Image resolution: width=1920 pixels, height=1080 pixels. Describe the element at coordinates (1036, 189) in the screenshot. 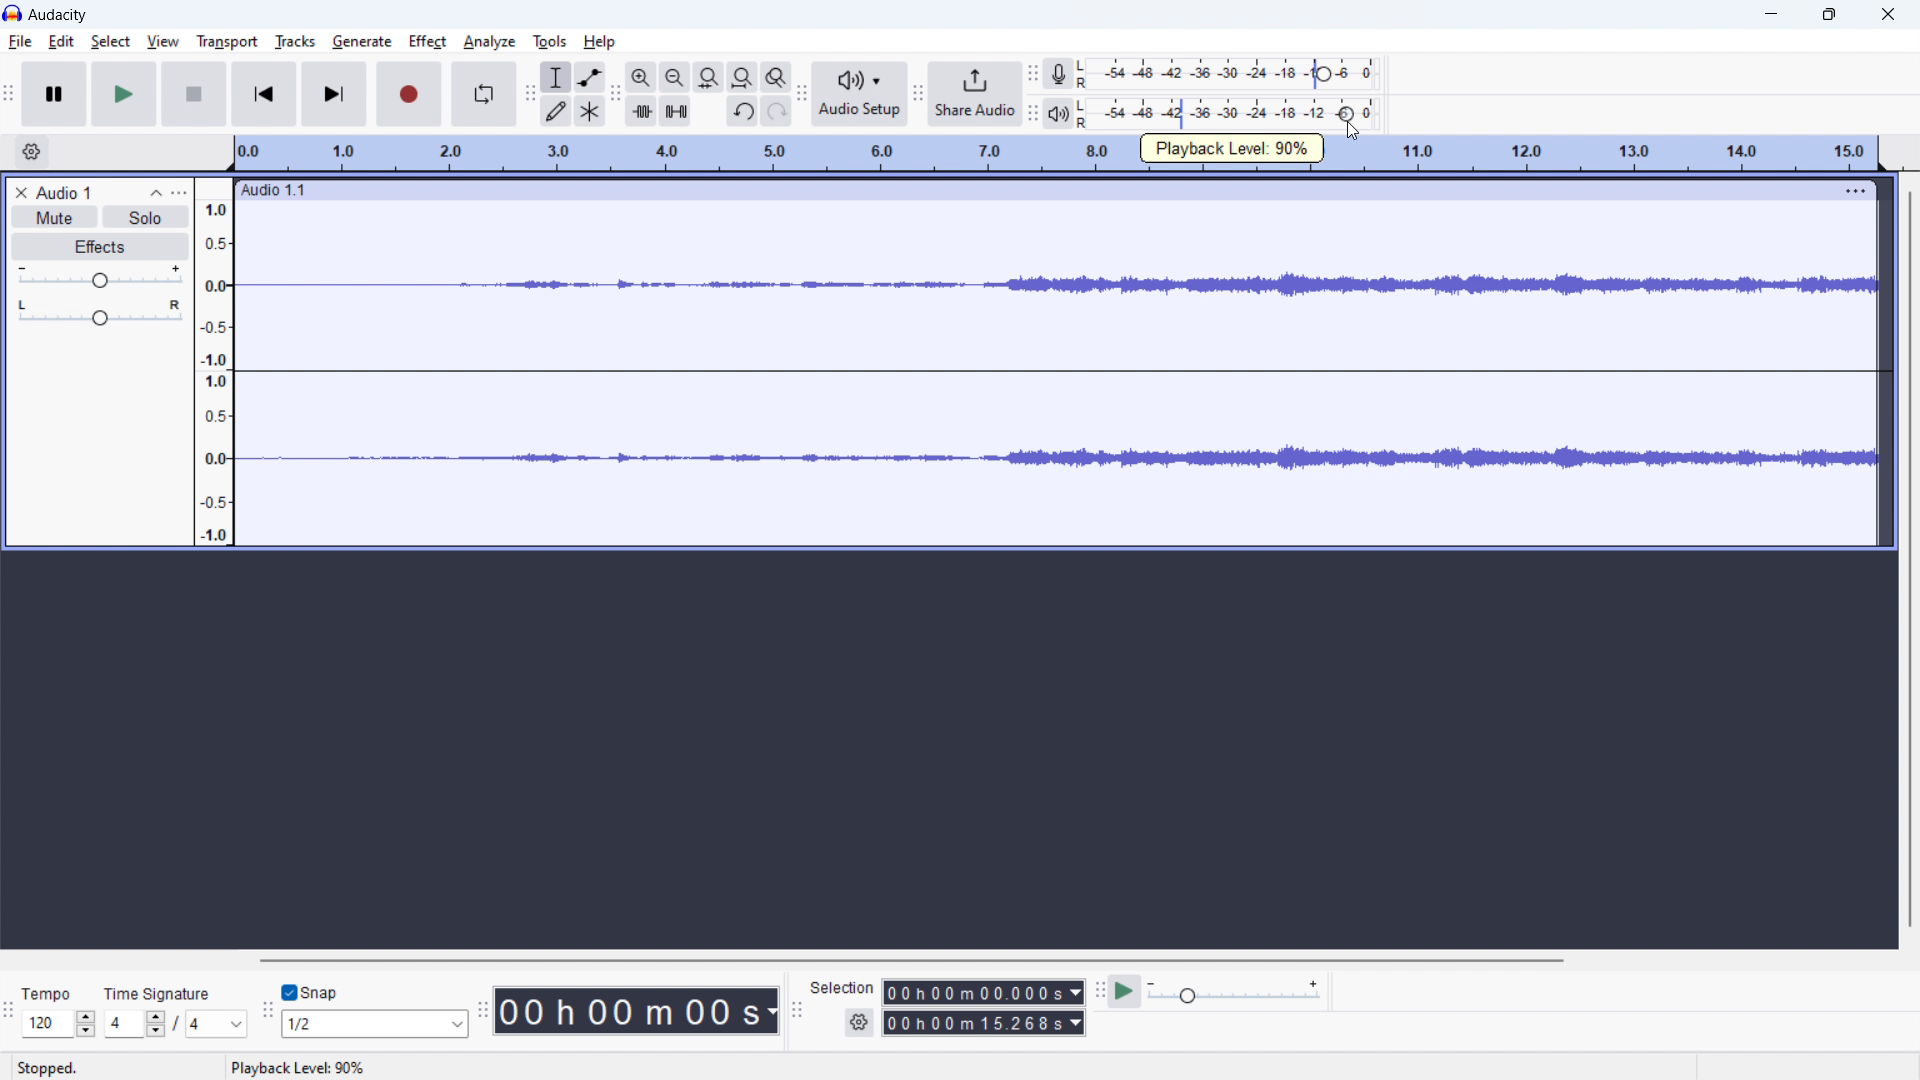

I see `hold to move` at that location.